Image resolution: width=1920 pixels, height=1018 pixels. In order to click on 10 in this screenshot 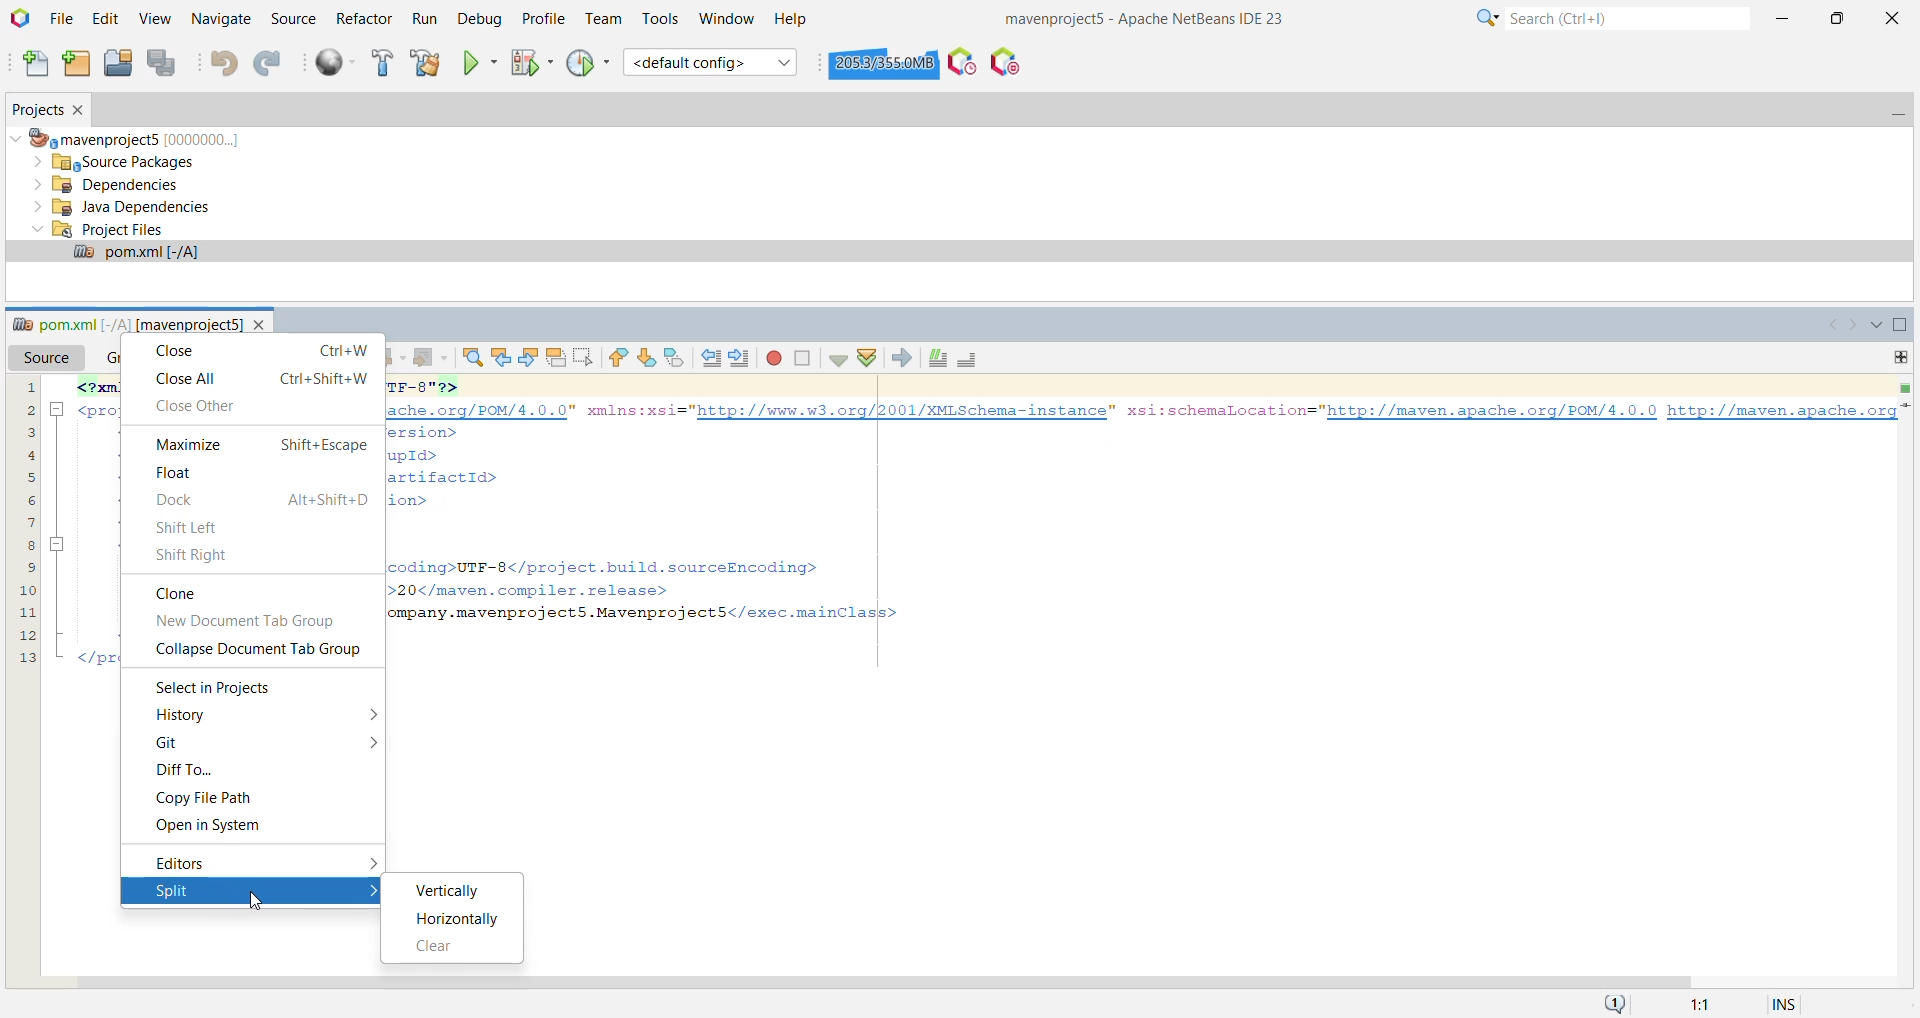, I will do `click(27, 587)`.